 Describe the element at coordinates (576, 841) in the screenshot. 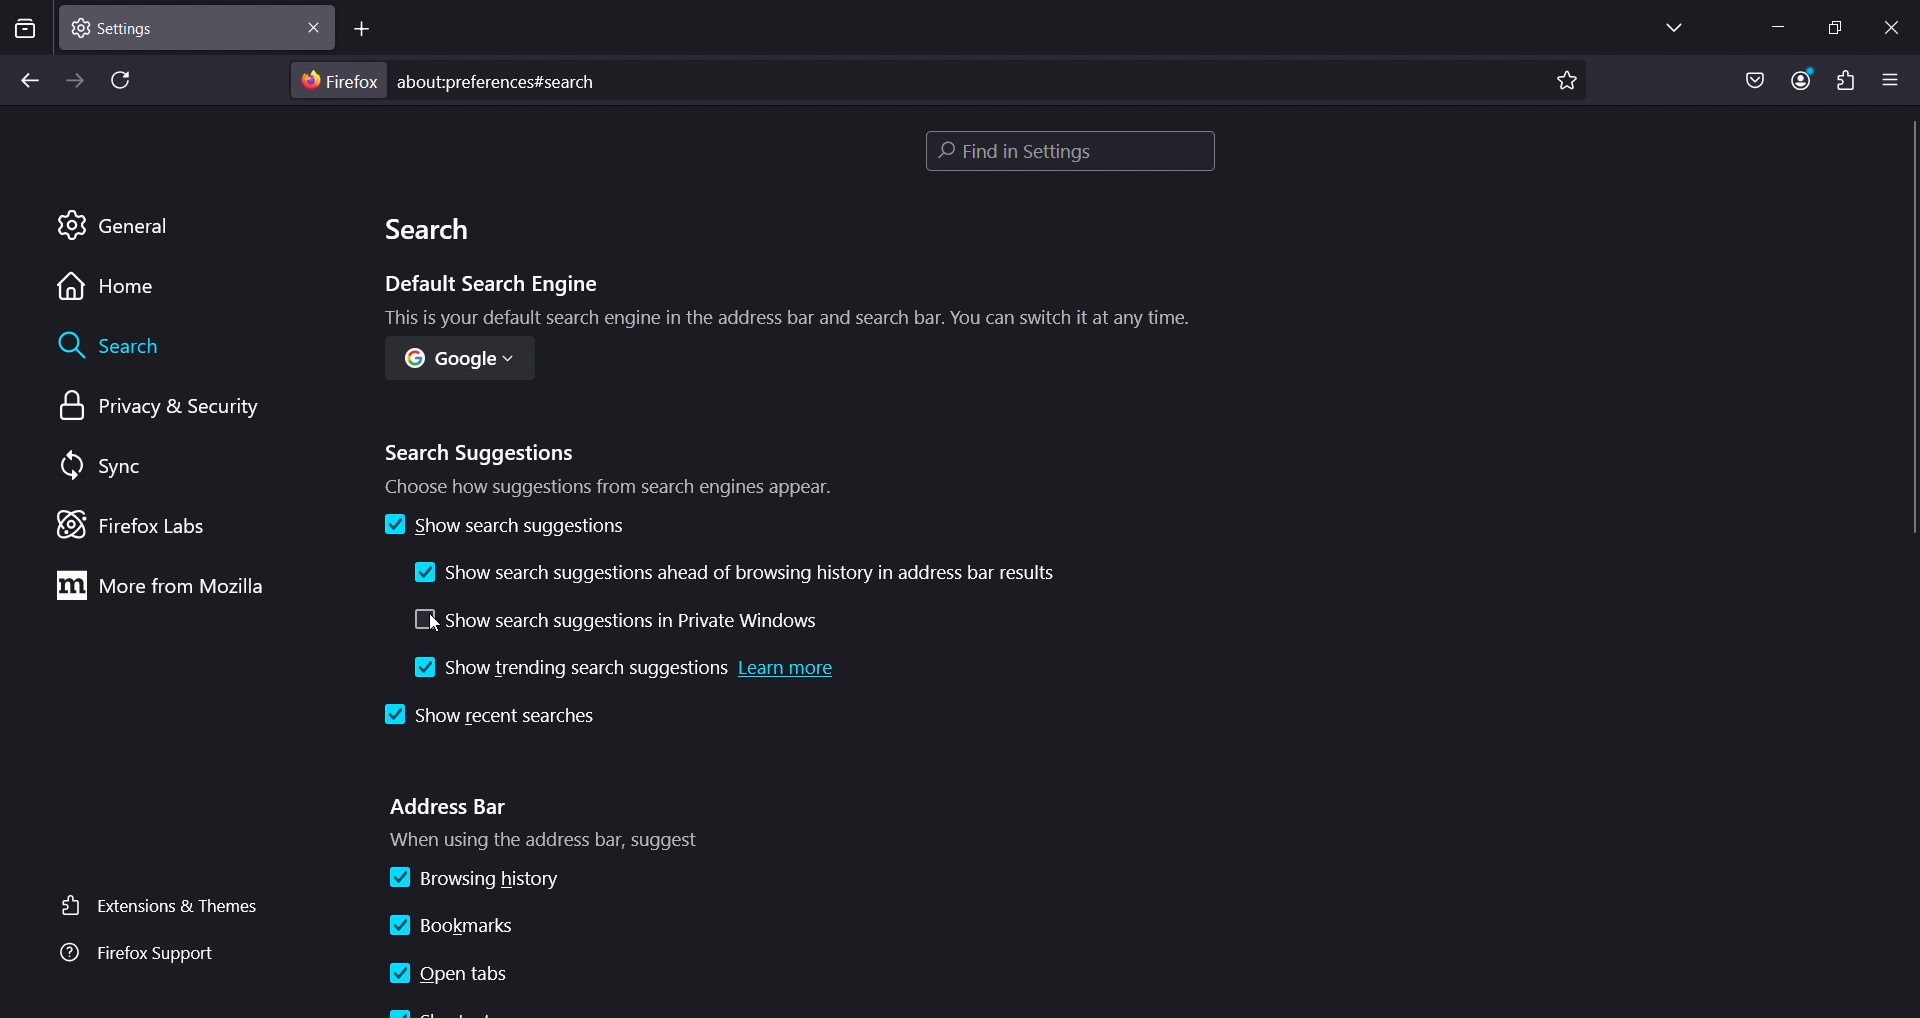

I see `when using address bar, suggest` at that location.